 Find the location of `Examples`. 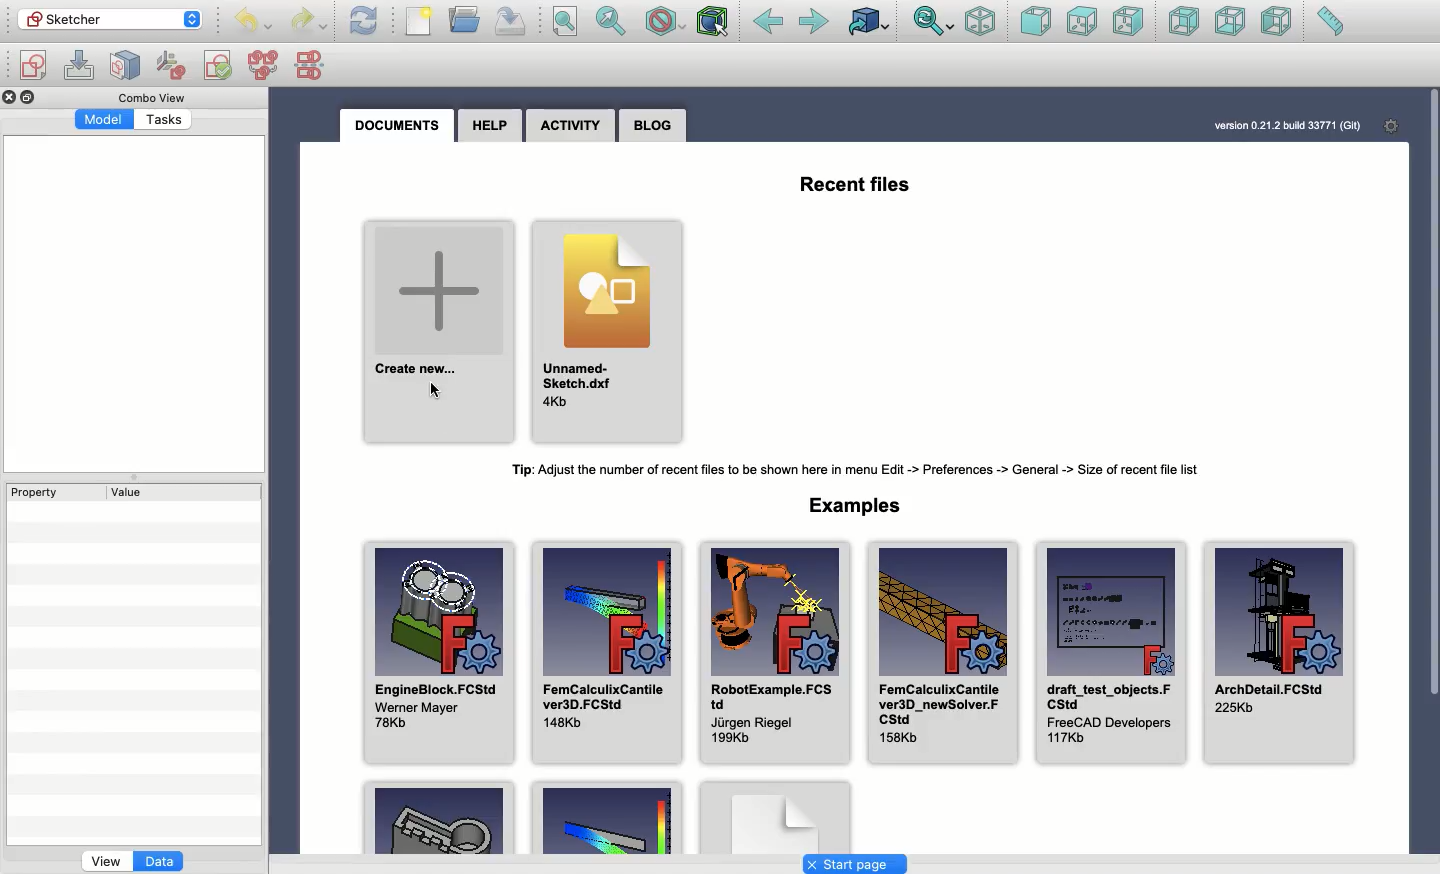

Examples is located at coordinates (855, 504).